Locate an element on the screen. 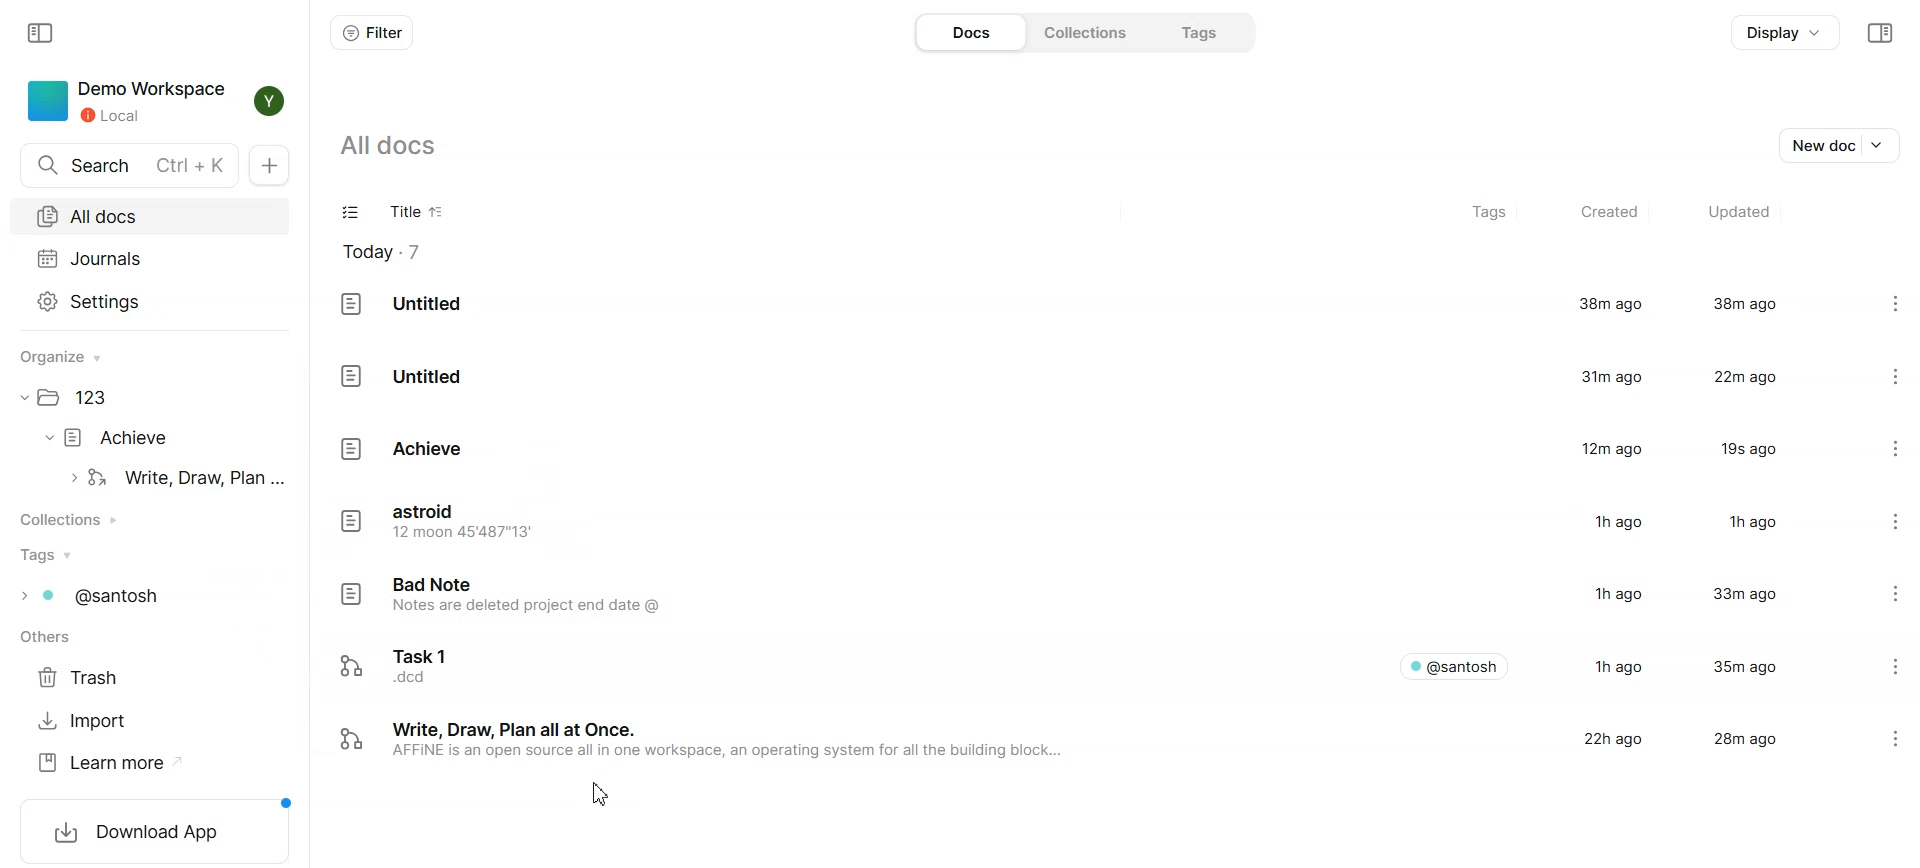 This screenshot has width=1920, height=868. Tags is located at coordinates (50, 555).